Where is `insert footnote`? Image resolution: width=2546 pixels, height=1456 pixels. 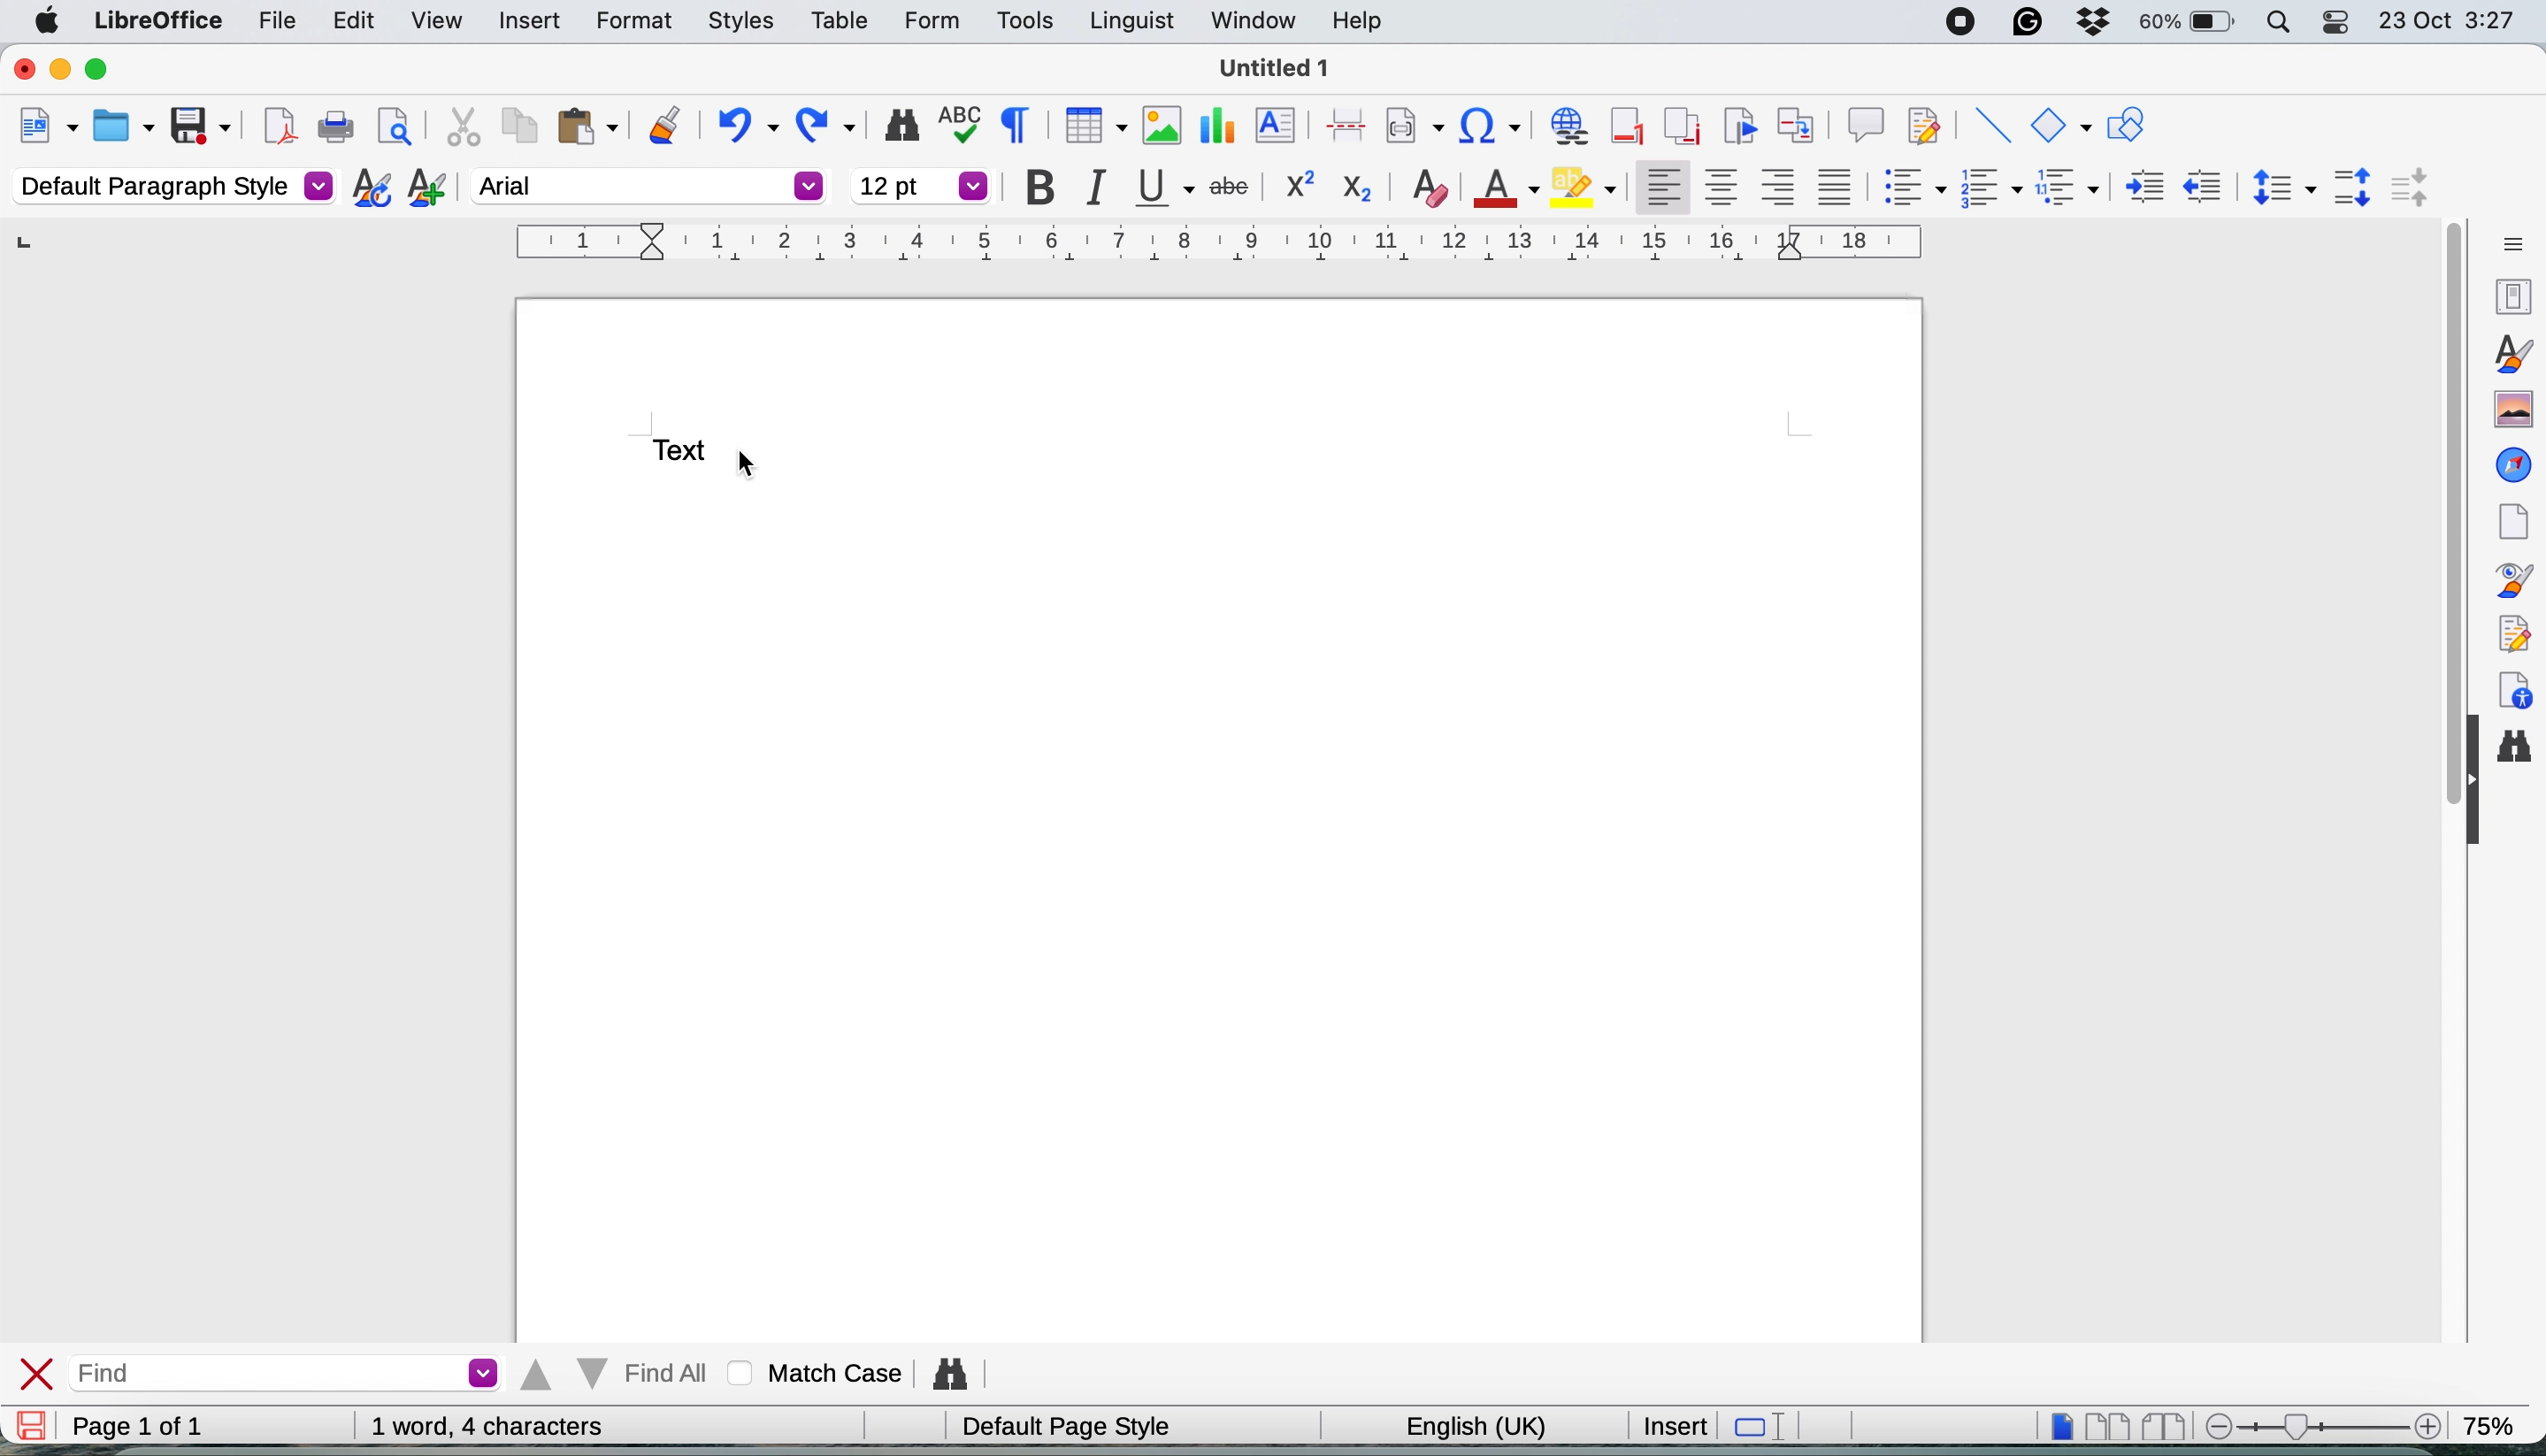
insert footnote is located at coordinates (1624, 126).